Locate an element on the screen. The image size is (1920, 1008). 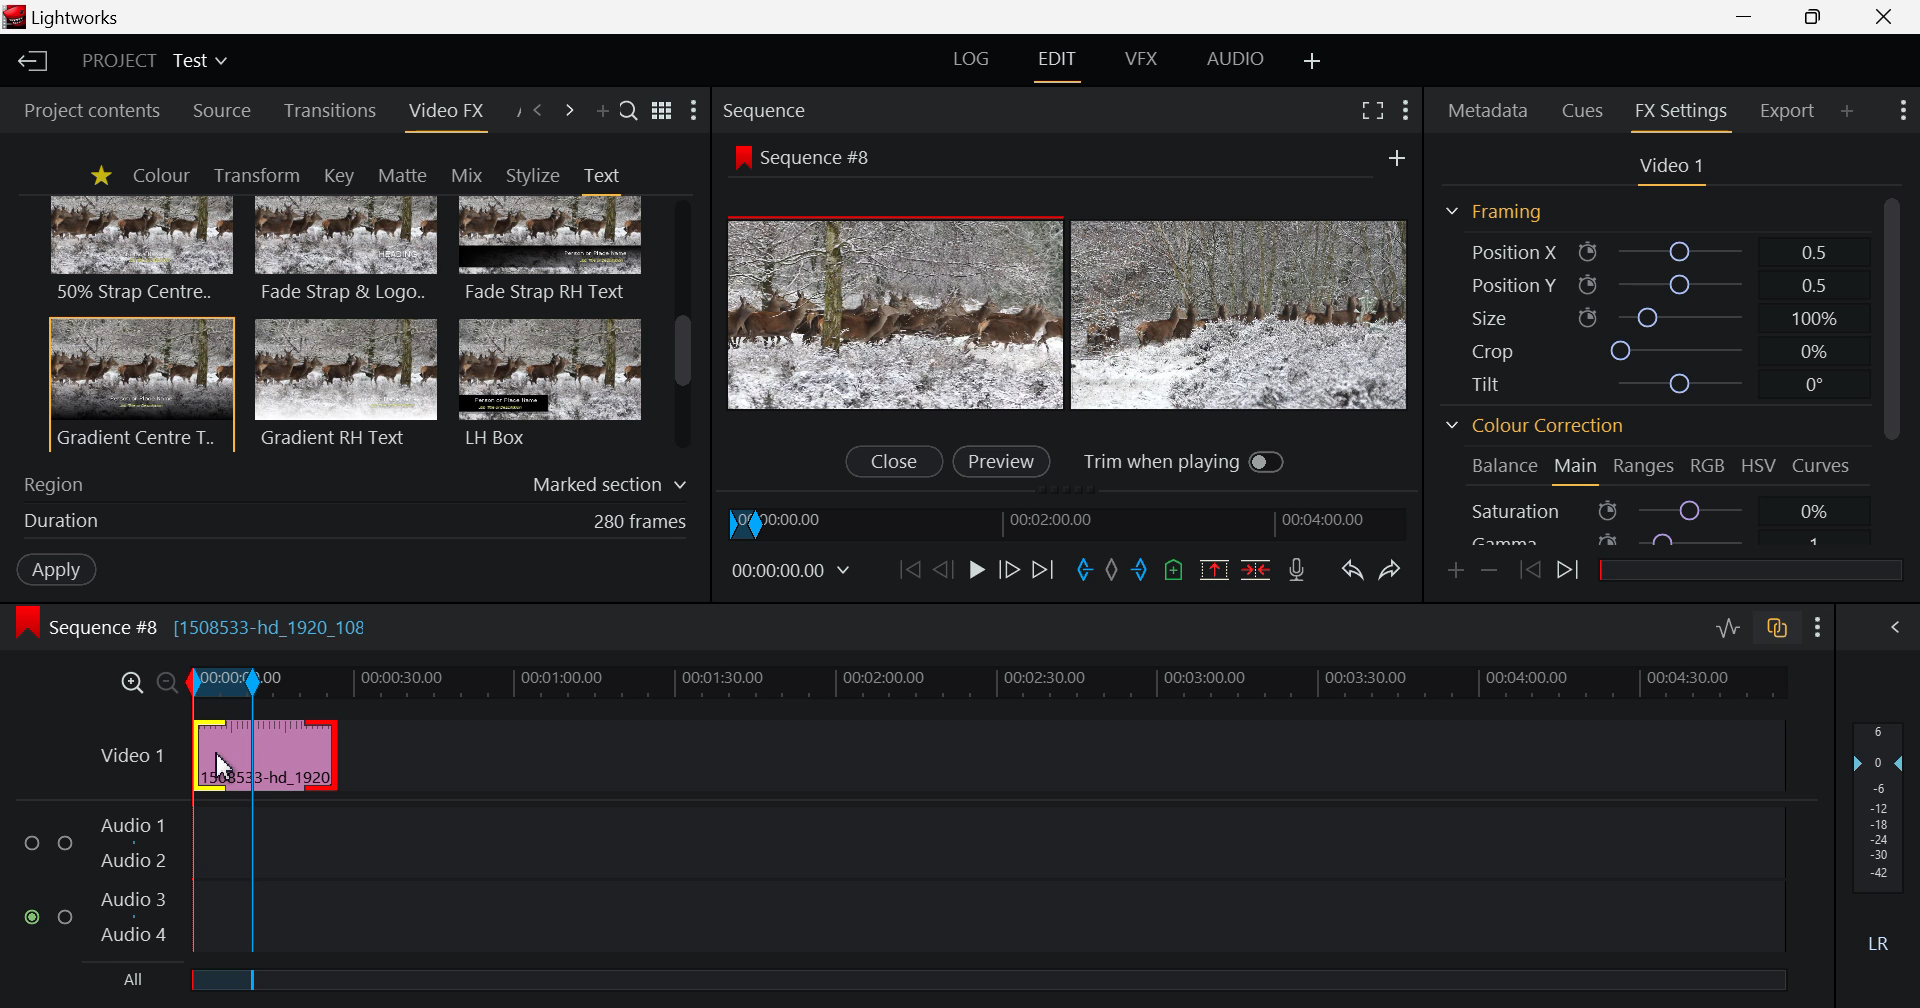
Crop is located at coordinates (1652, 351).